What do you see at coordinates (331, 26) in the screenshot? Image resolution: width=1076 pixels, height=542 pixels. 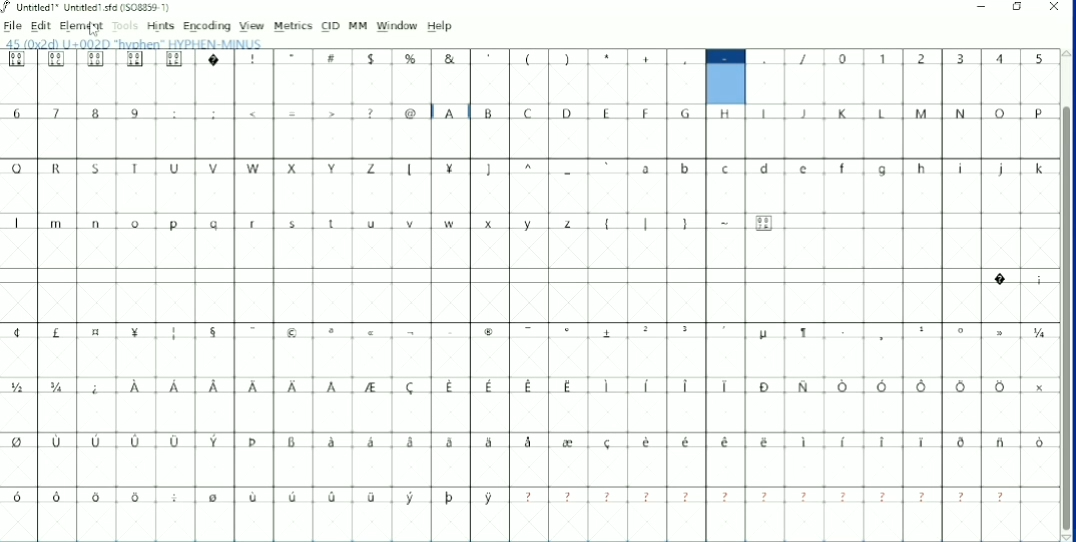 I see `CID` at bounding box center [331, 26].